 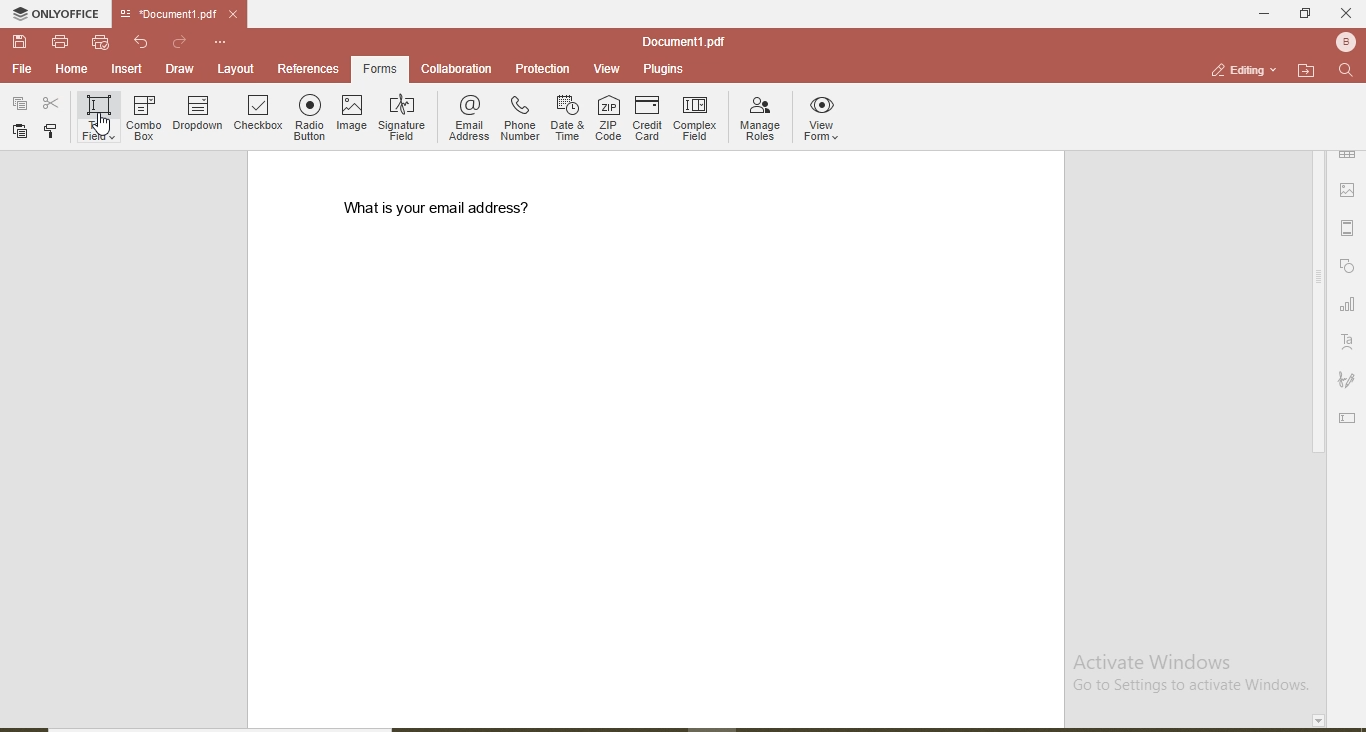 What do you see at coordinates (1344, 41) in the screenshot?
I see `user` at bounding box center [1344, 41].